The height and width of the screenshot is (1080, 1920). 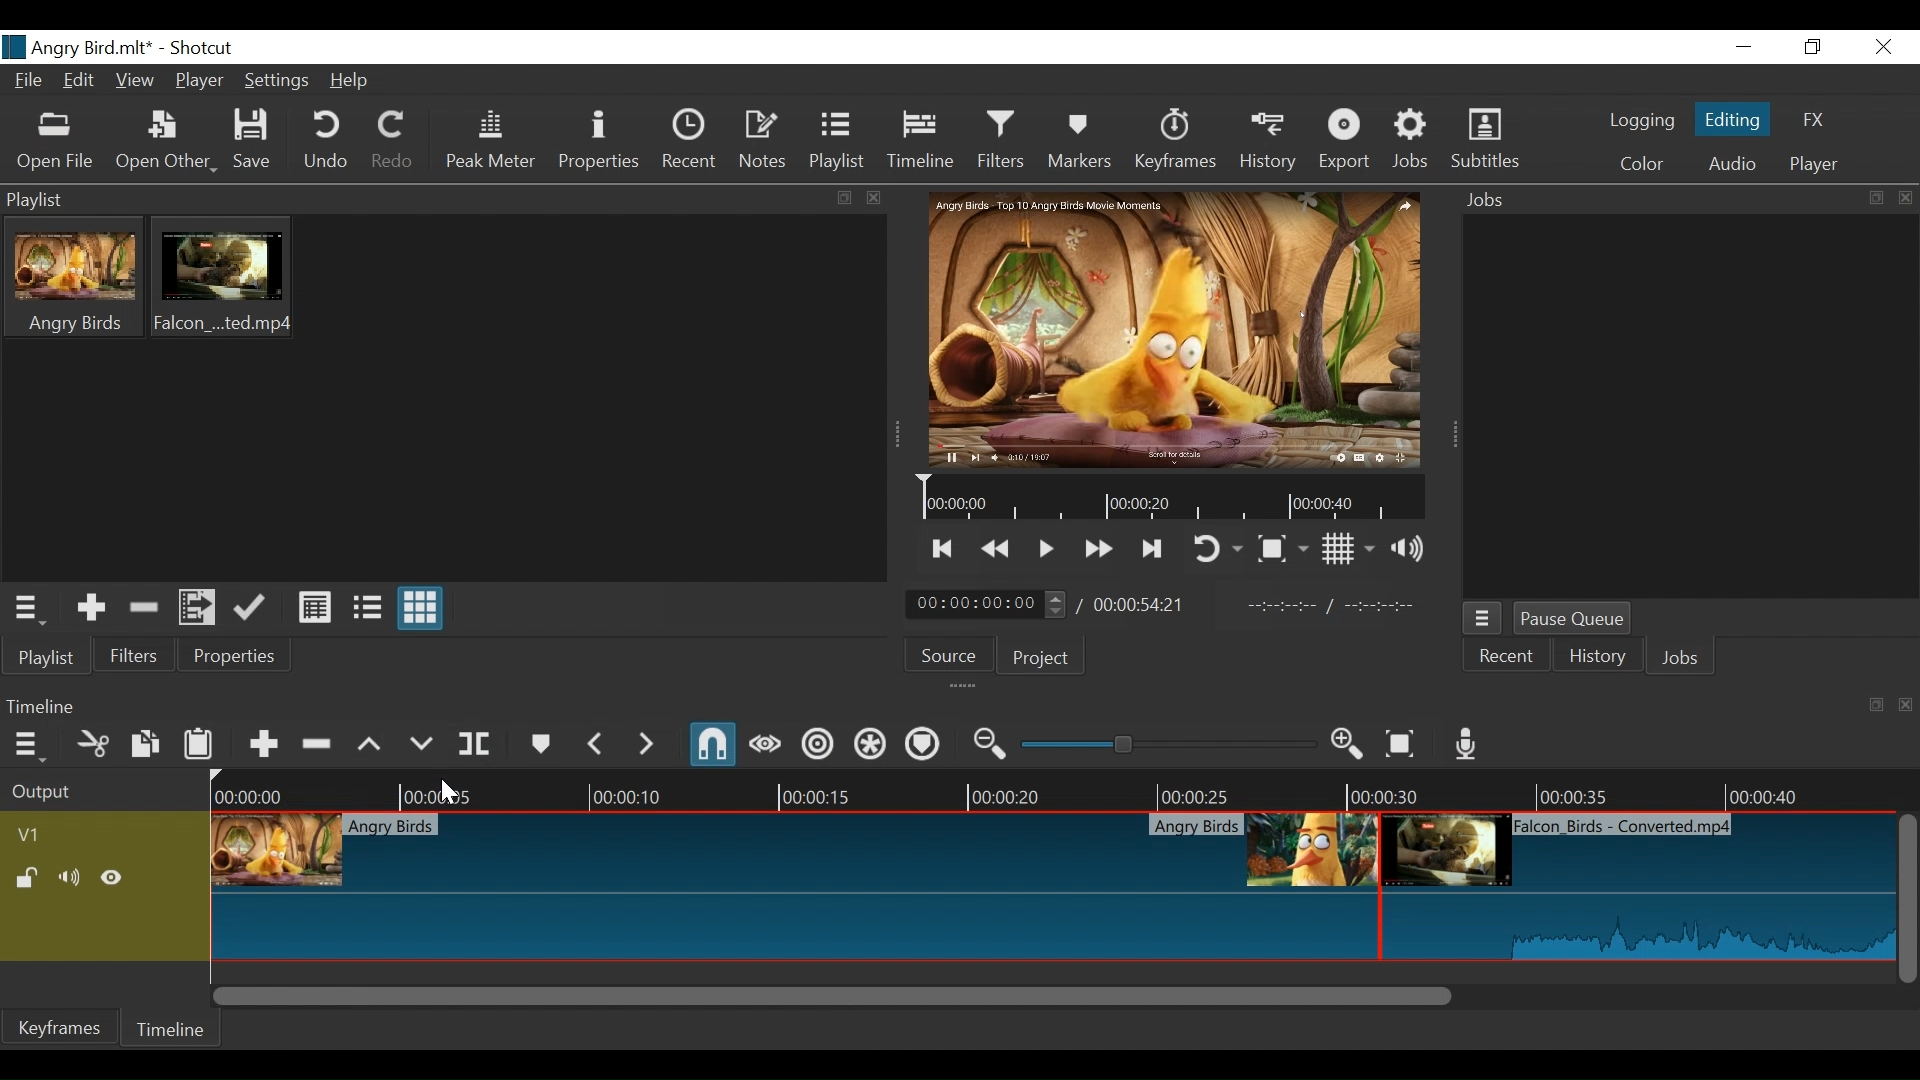 What do you see at coordinates (80, 82) in the screenshot?
I see `Edit` at bounding box center [80, 82].